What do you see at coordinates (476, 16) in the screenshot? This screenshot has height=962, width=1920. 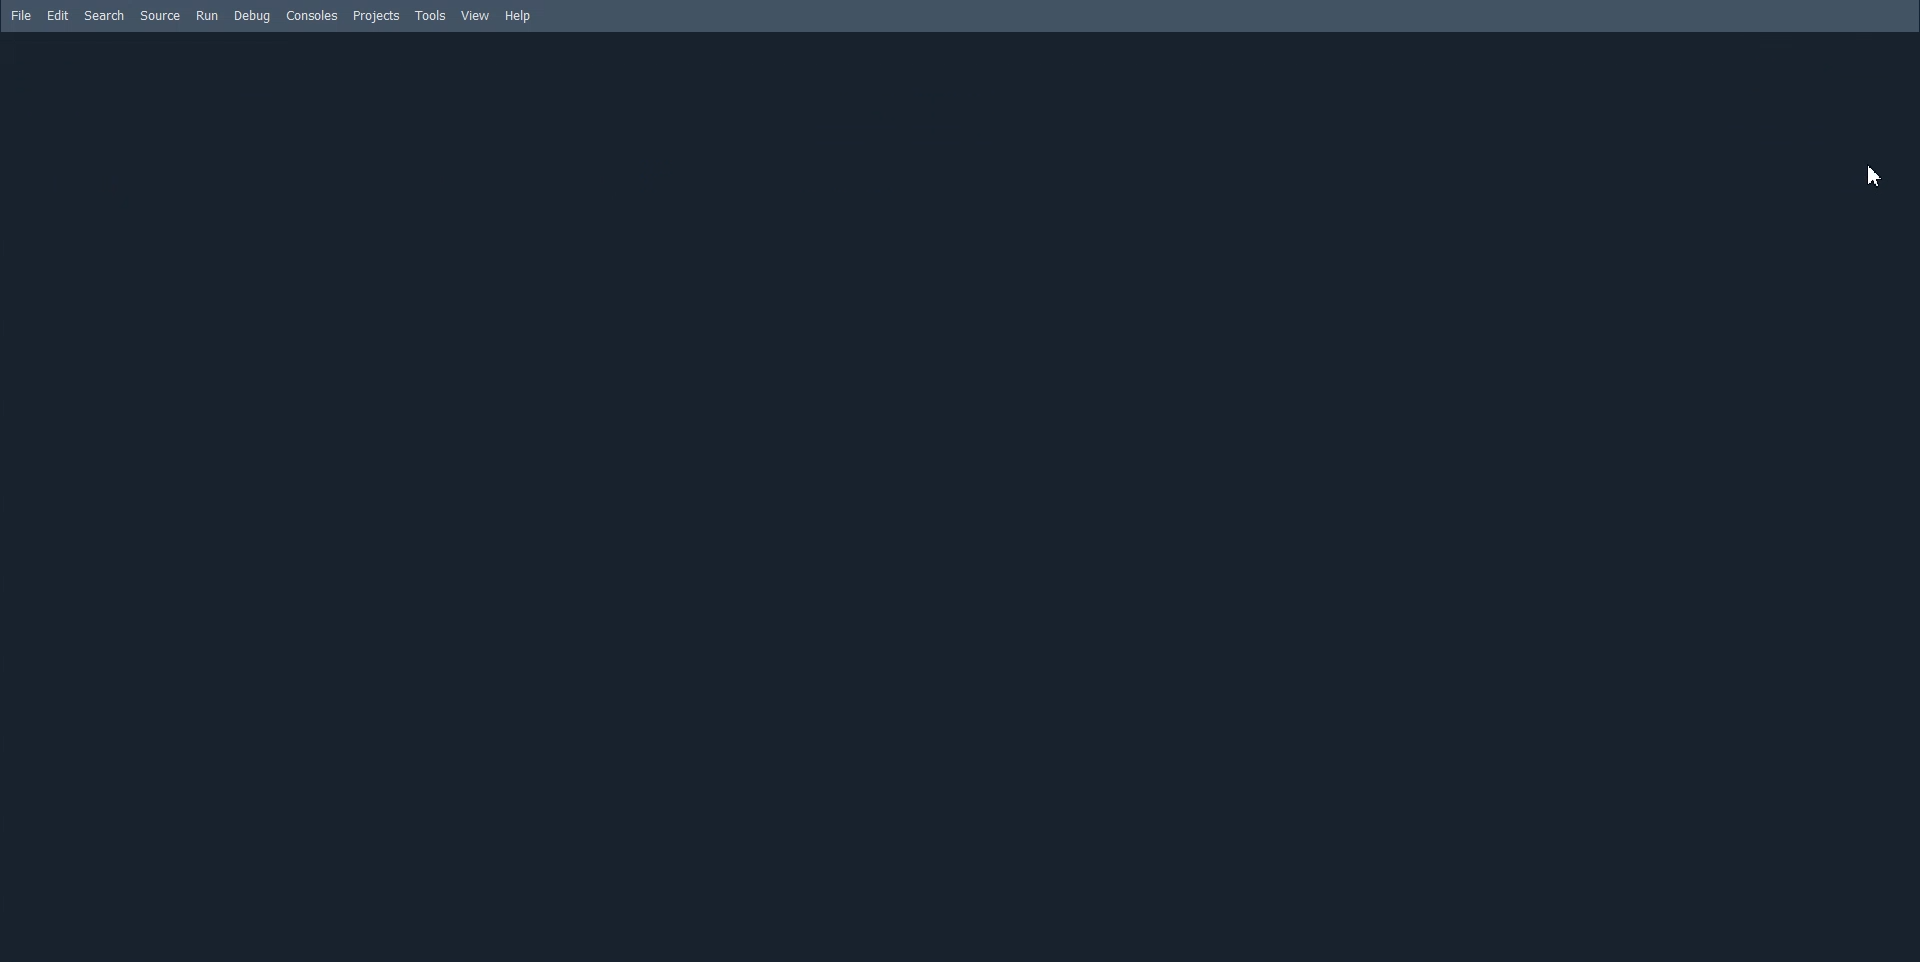 I see `View` at bounding box center [476, 16].